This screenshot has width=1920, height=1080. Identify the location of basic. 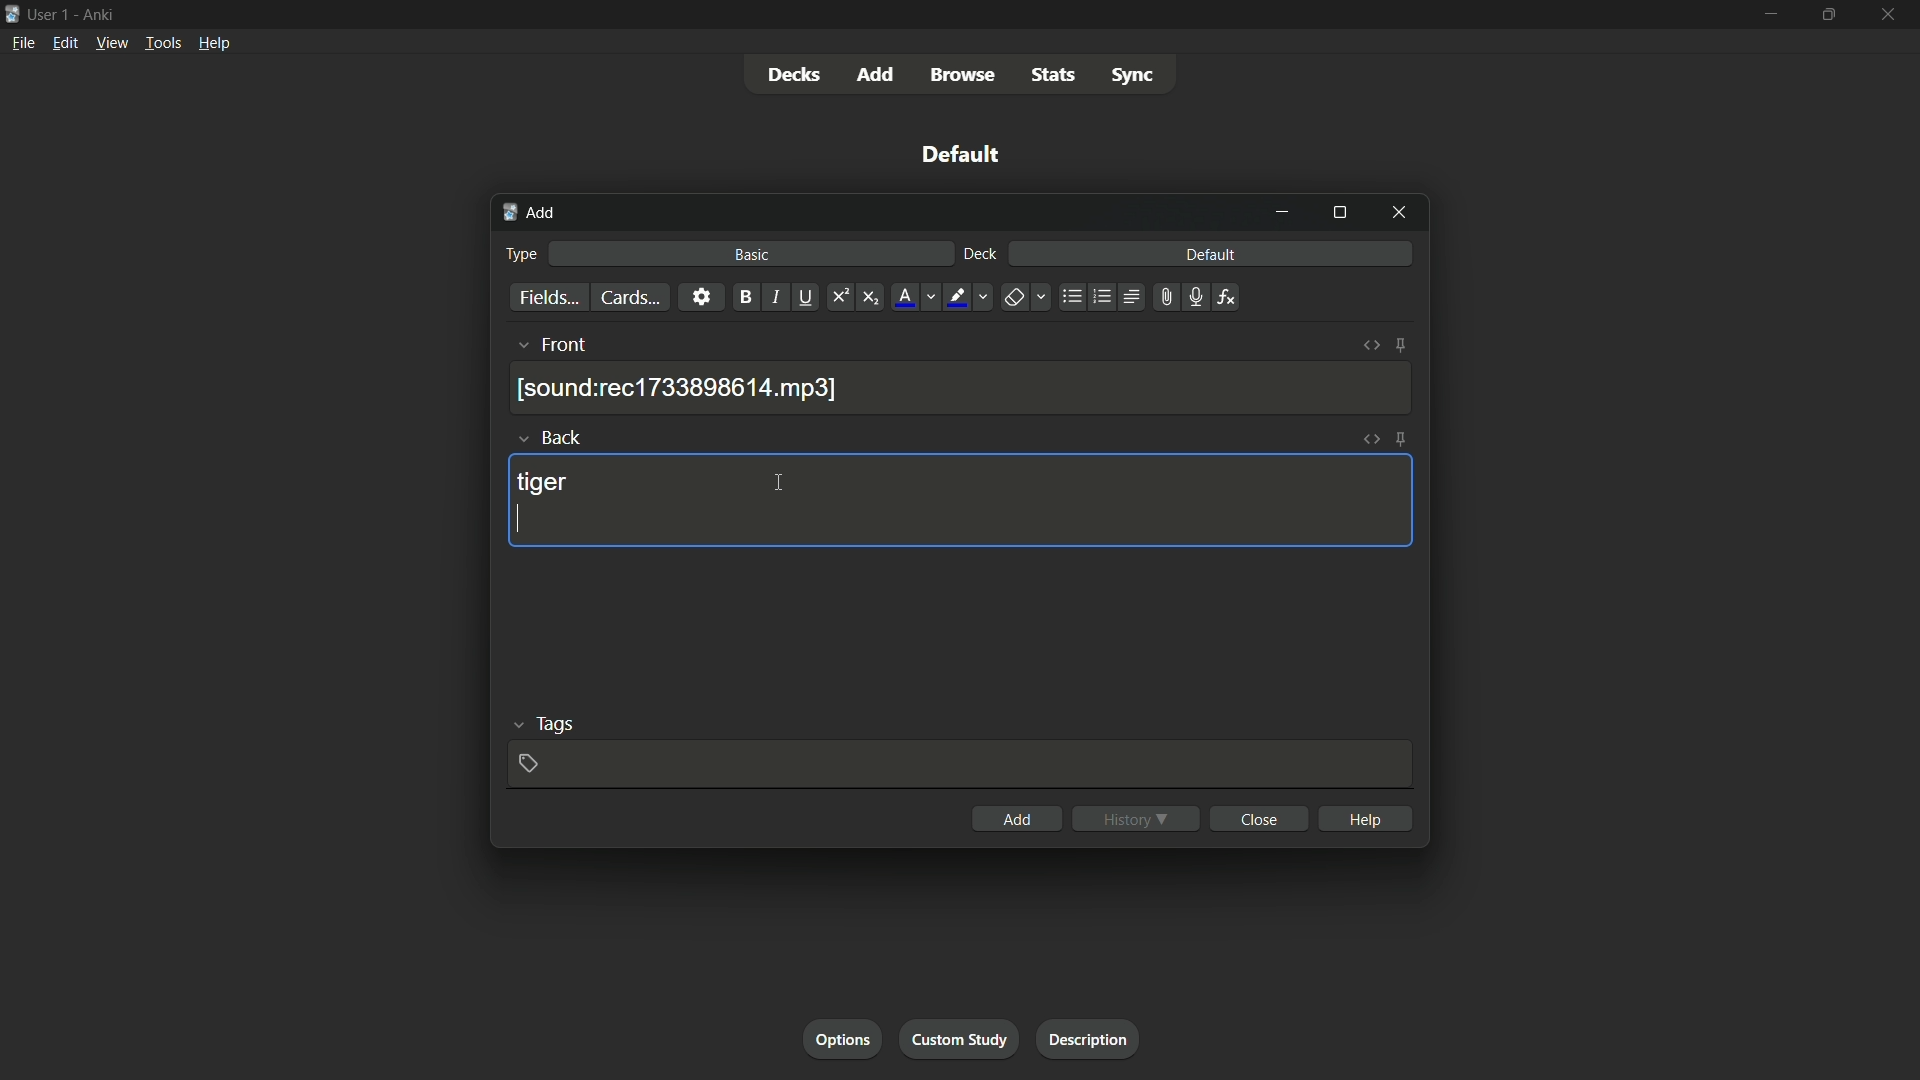
(752, 255).